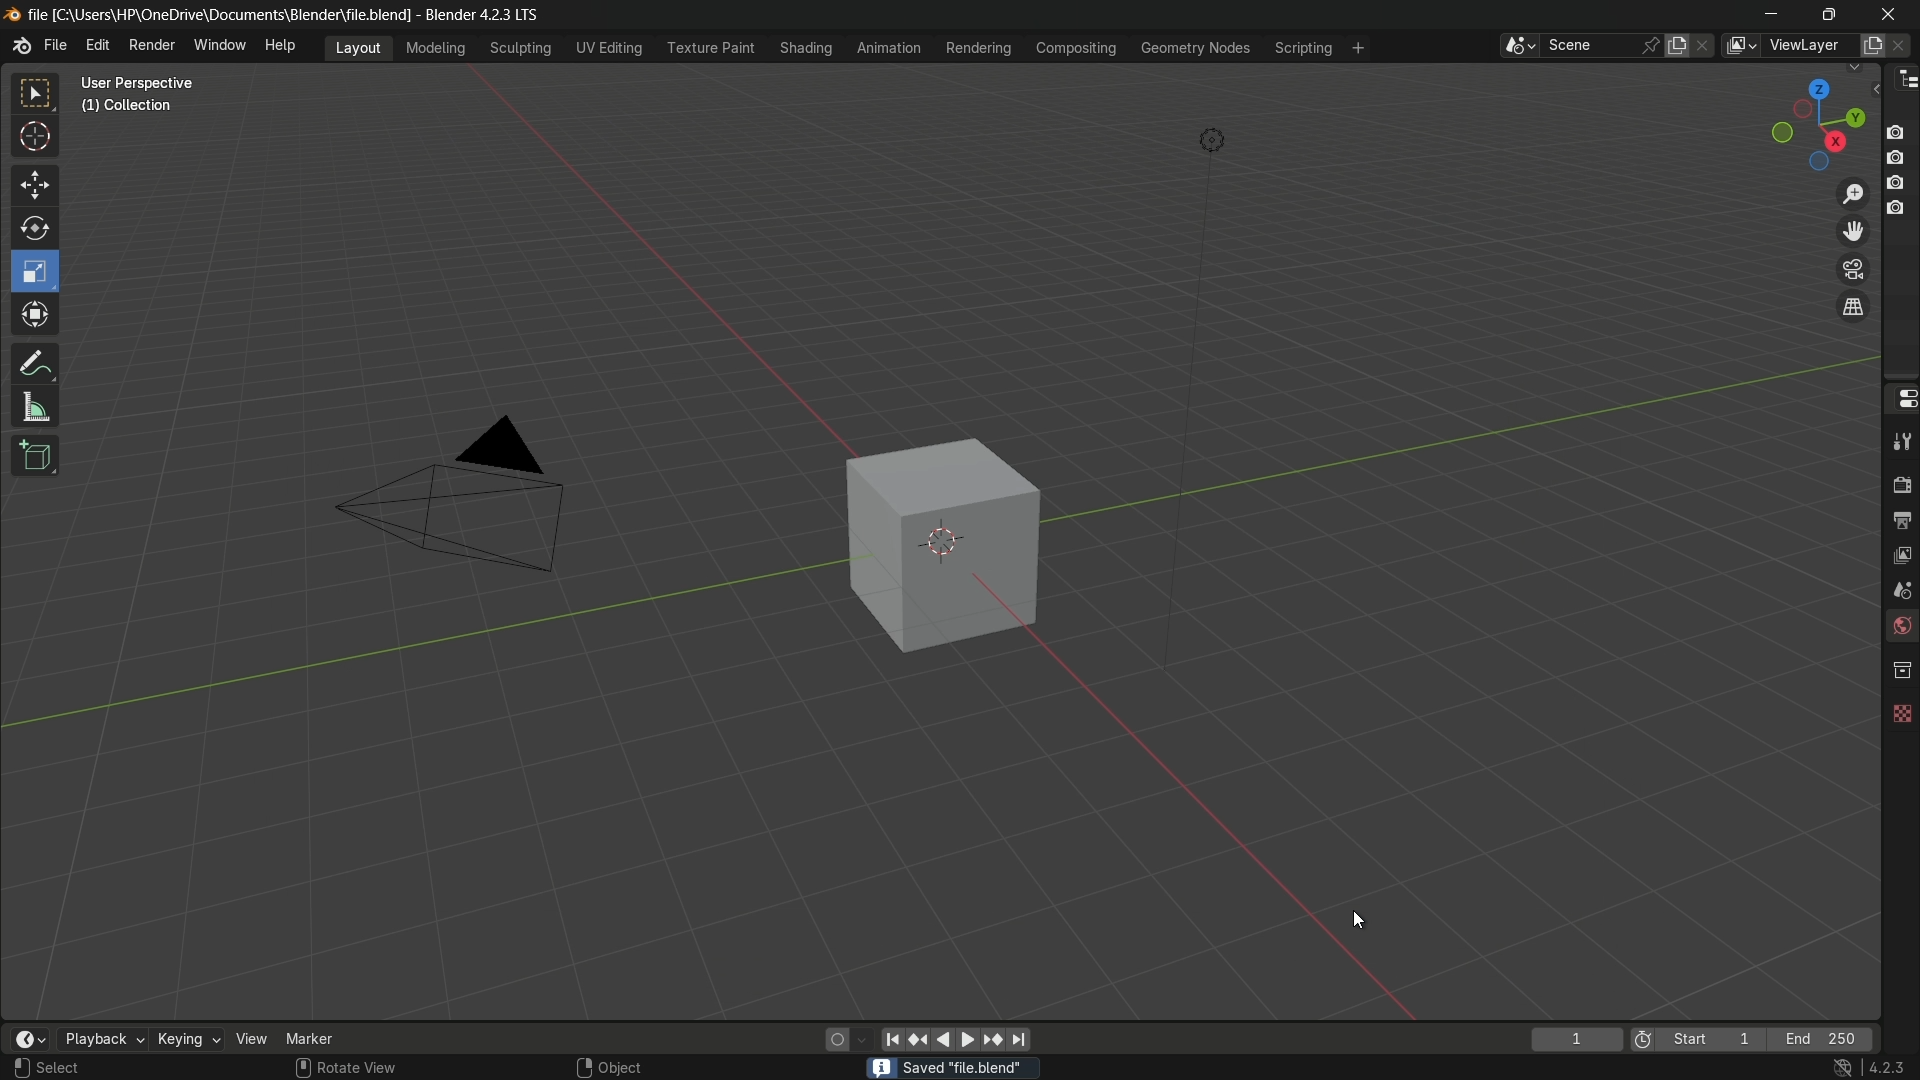  I want to click on marker, so click(325, 1037).